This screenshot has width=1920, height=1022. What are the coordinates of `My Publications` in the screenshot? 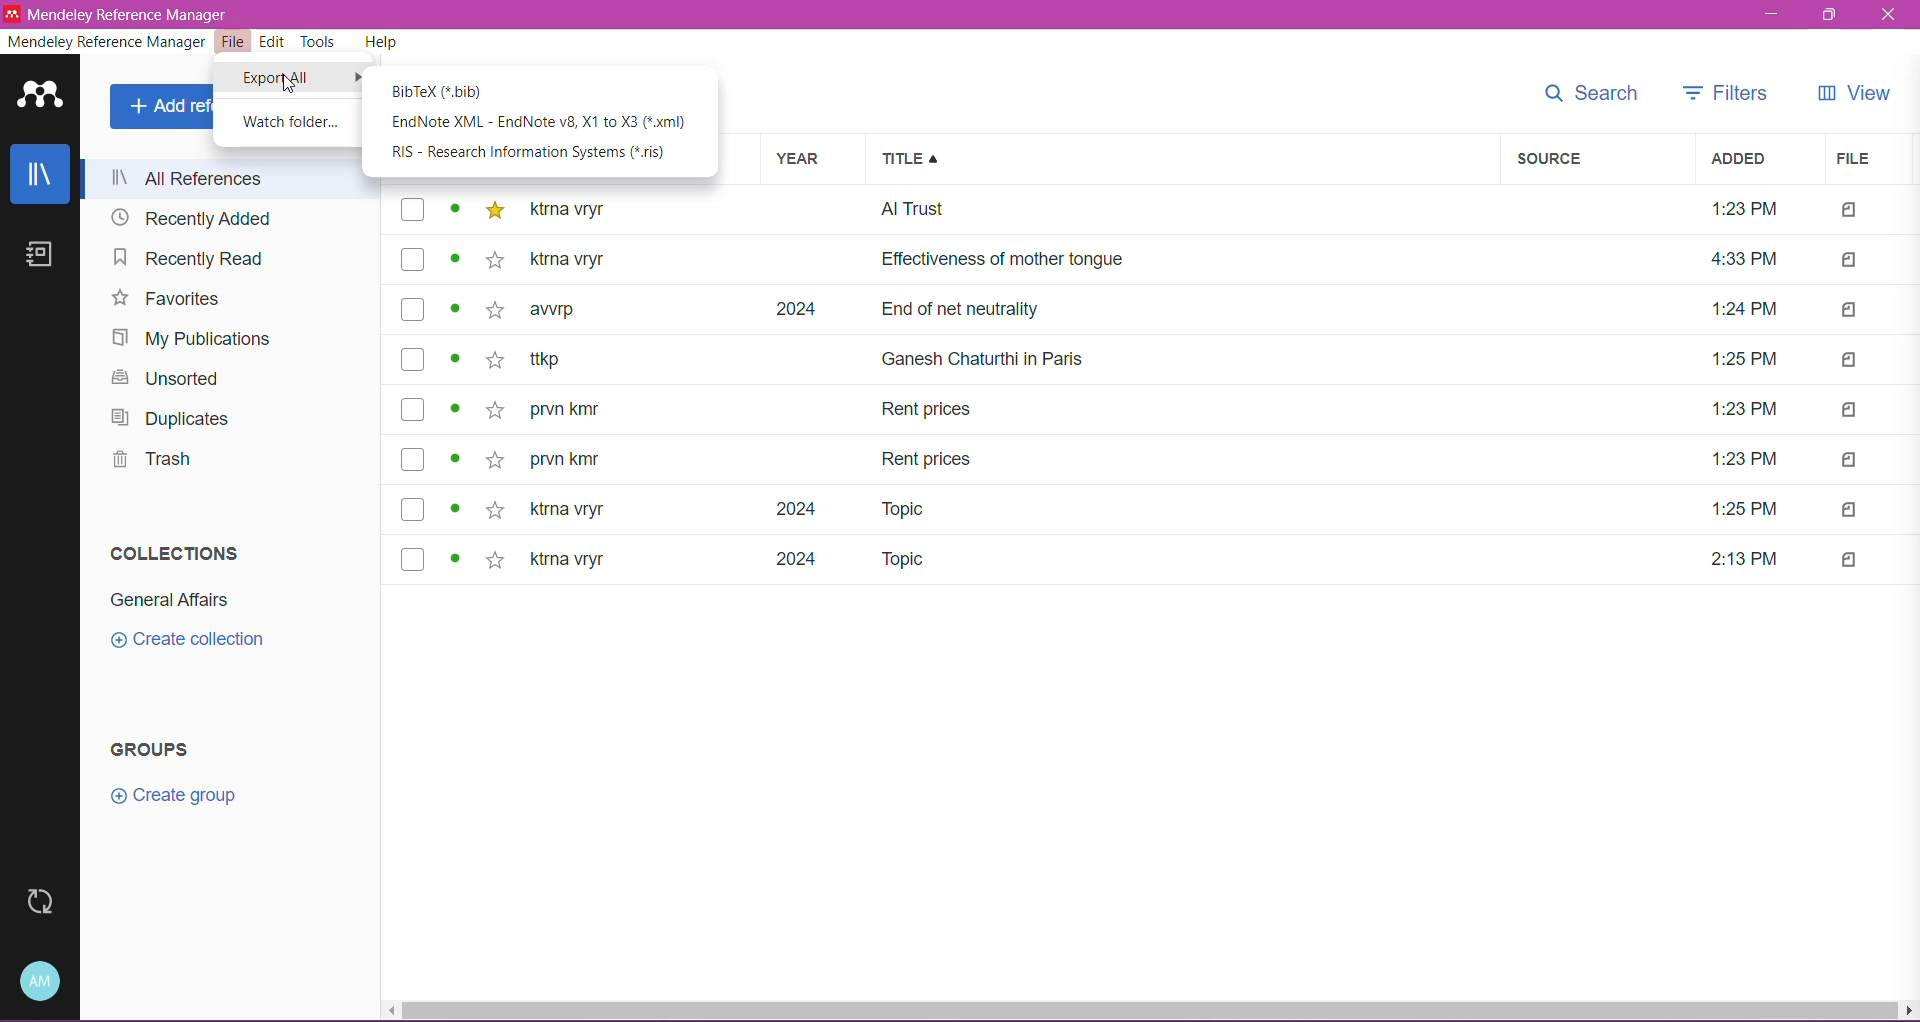 It's located at (189, 338).